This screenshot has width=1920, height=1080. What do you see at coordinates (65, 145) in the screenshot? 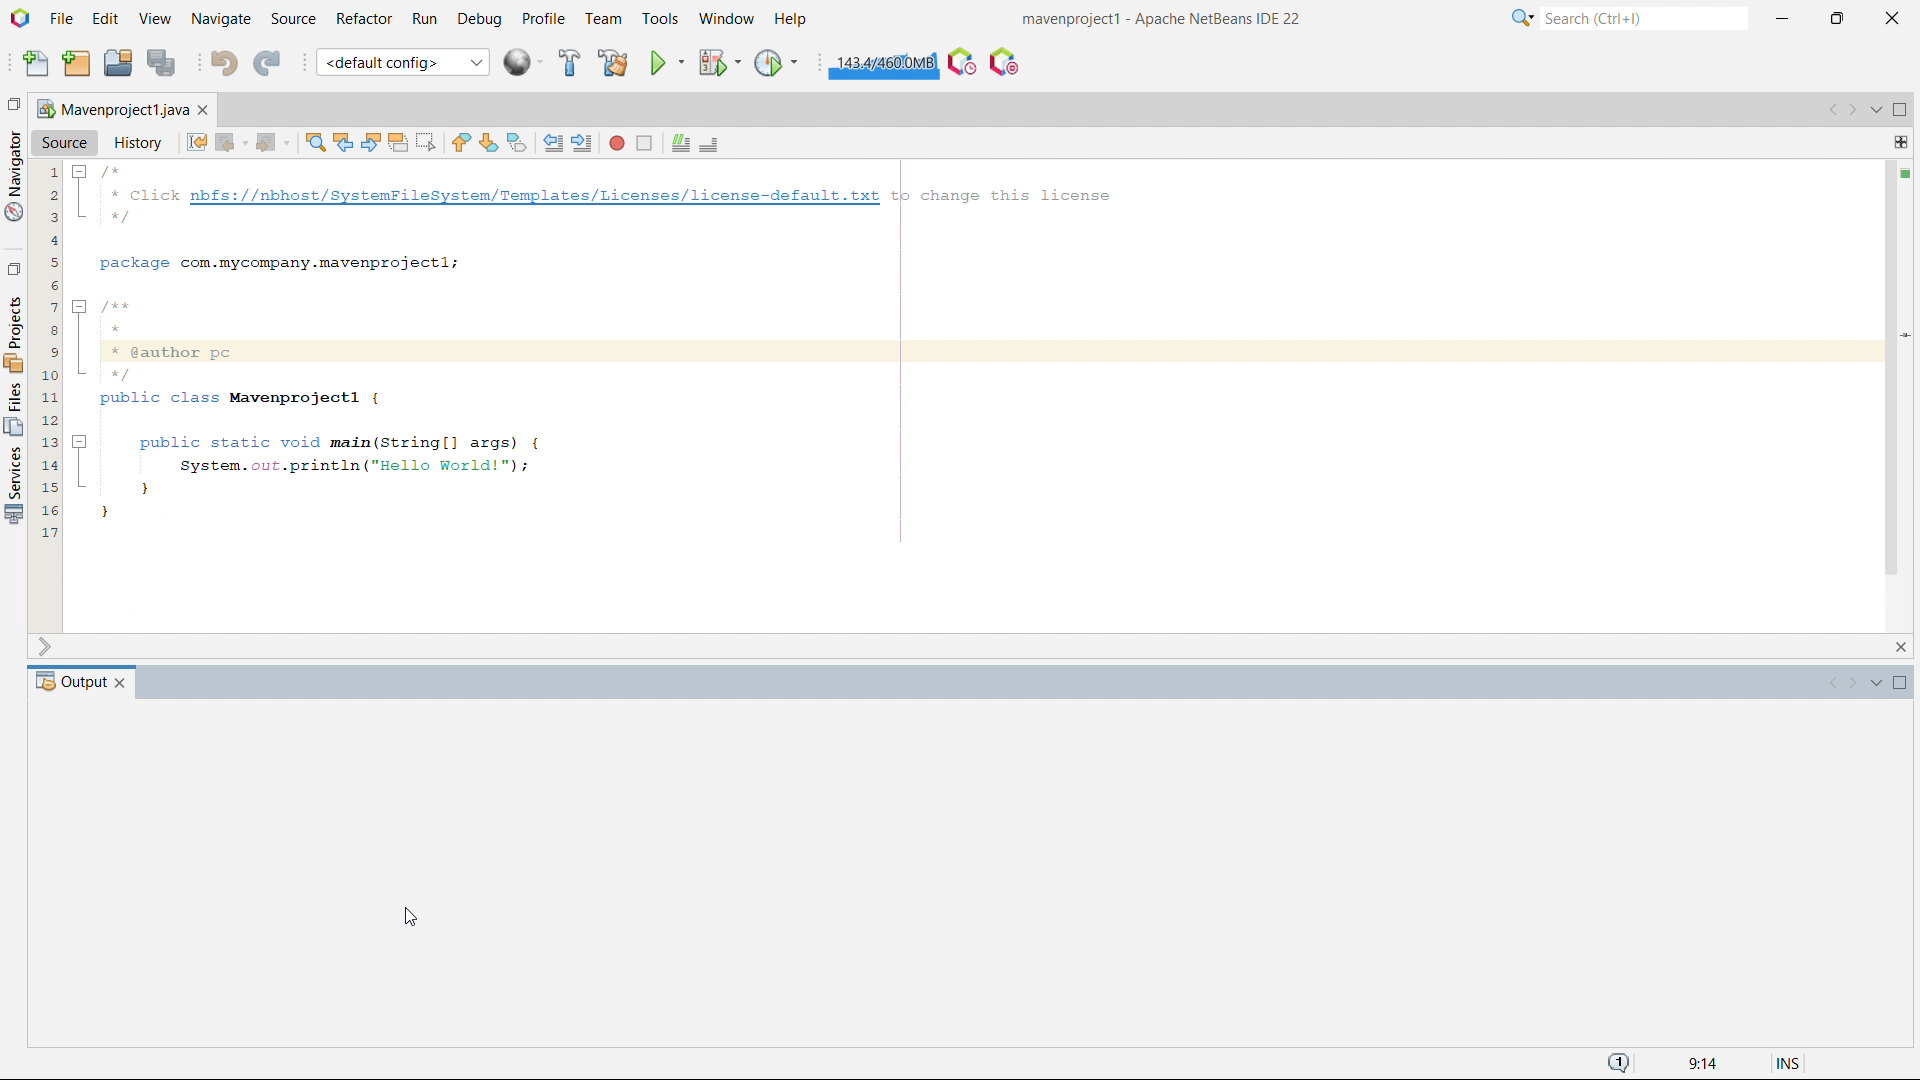
I see `source` at bounding box center [65, 145].